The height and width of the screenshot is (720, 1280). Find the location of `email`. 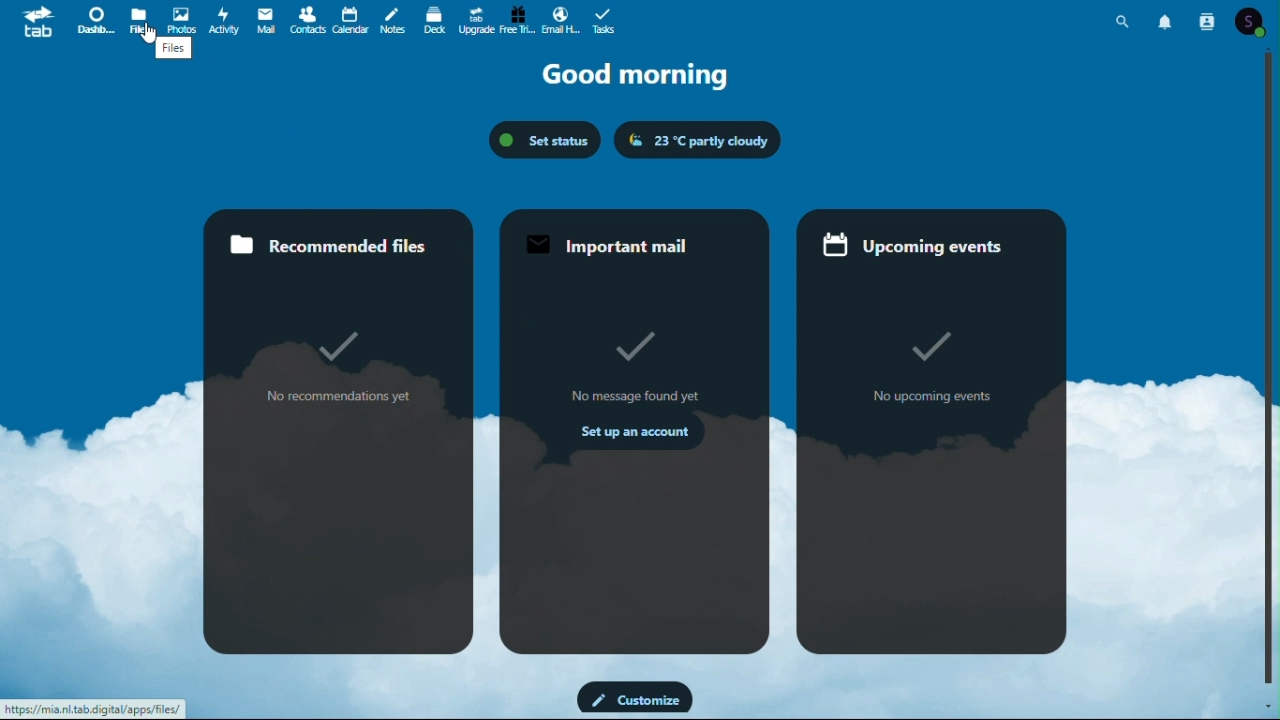

email is located at coordinates (266, 18).